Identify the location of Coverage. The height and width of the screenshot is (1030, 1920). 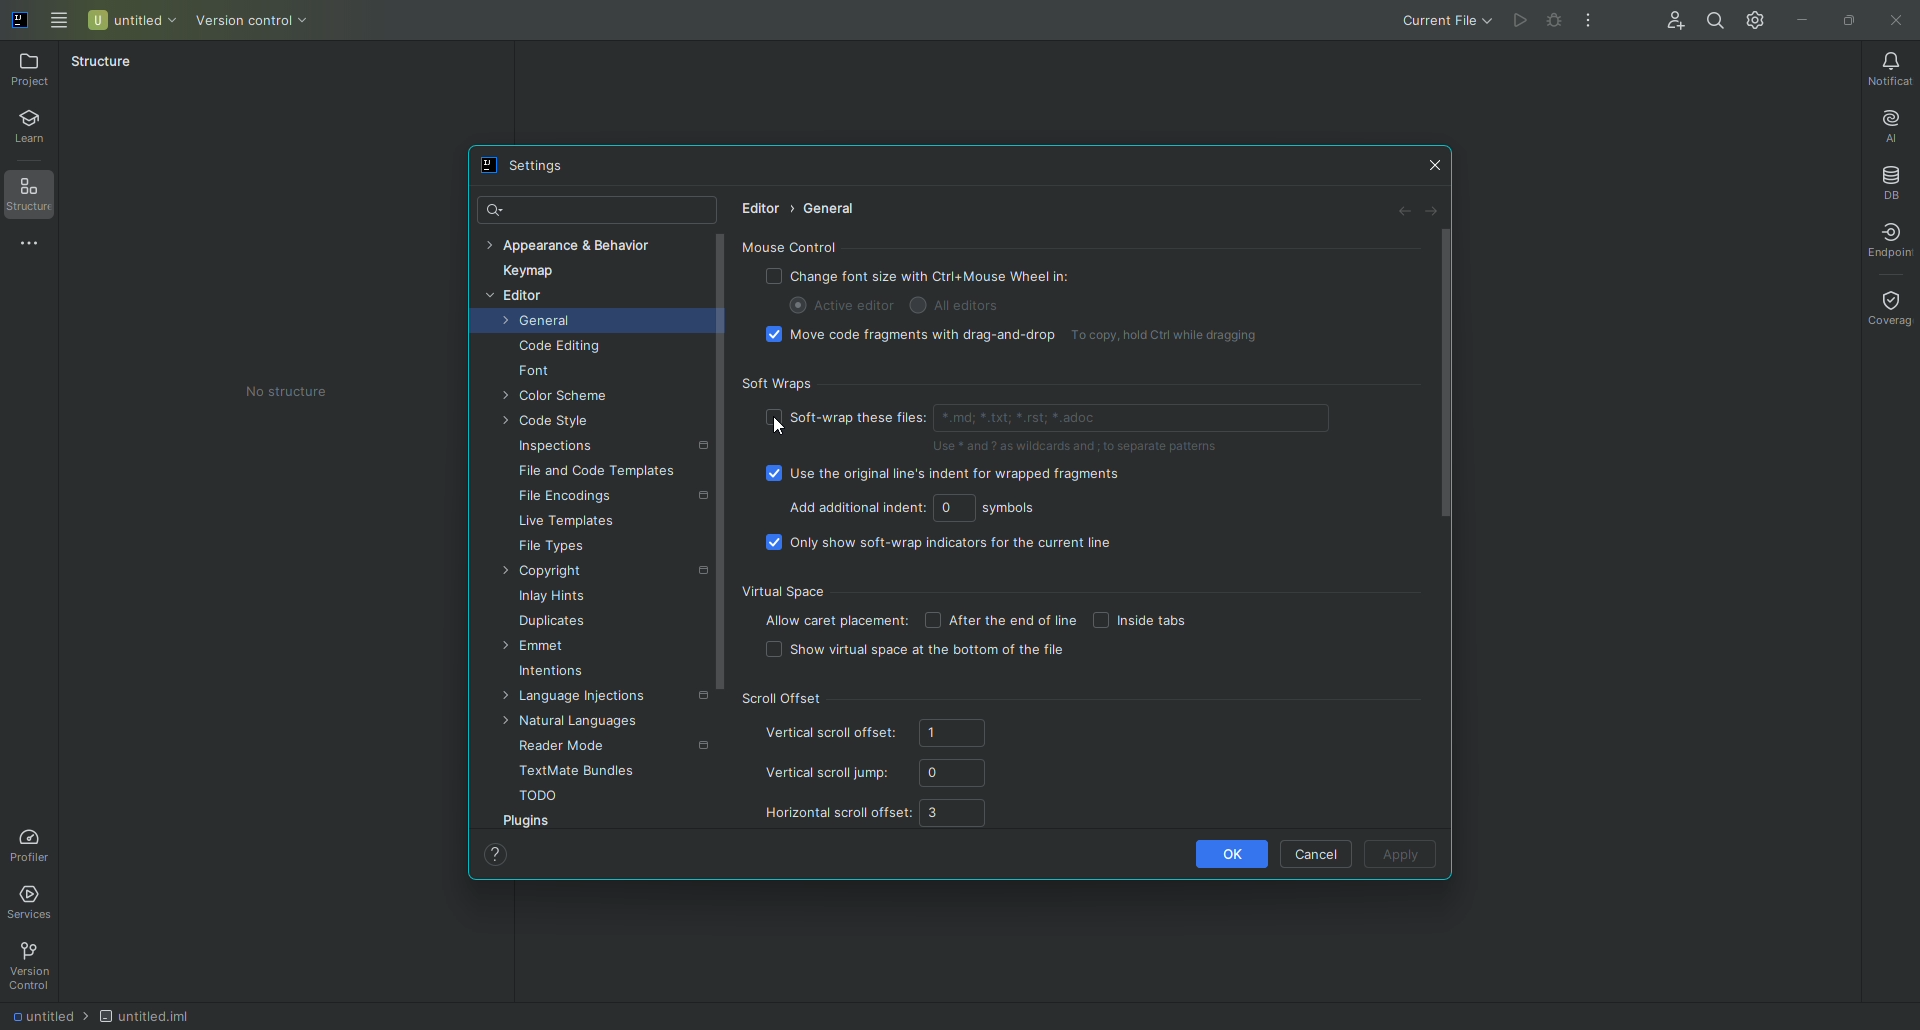
(1890, 307).